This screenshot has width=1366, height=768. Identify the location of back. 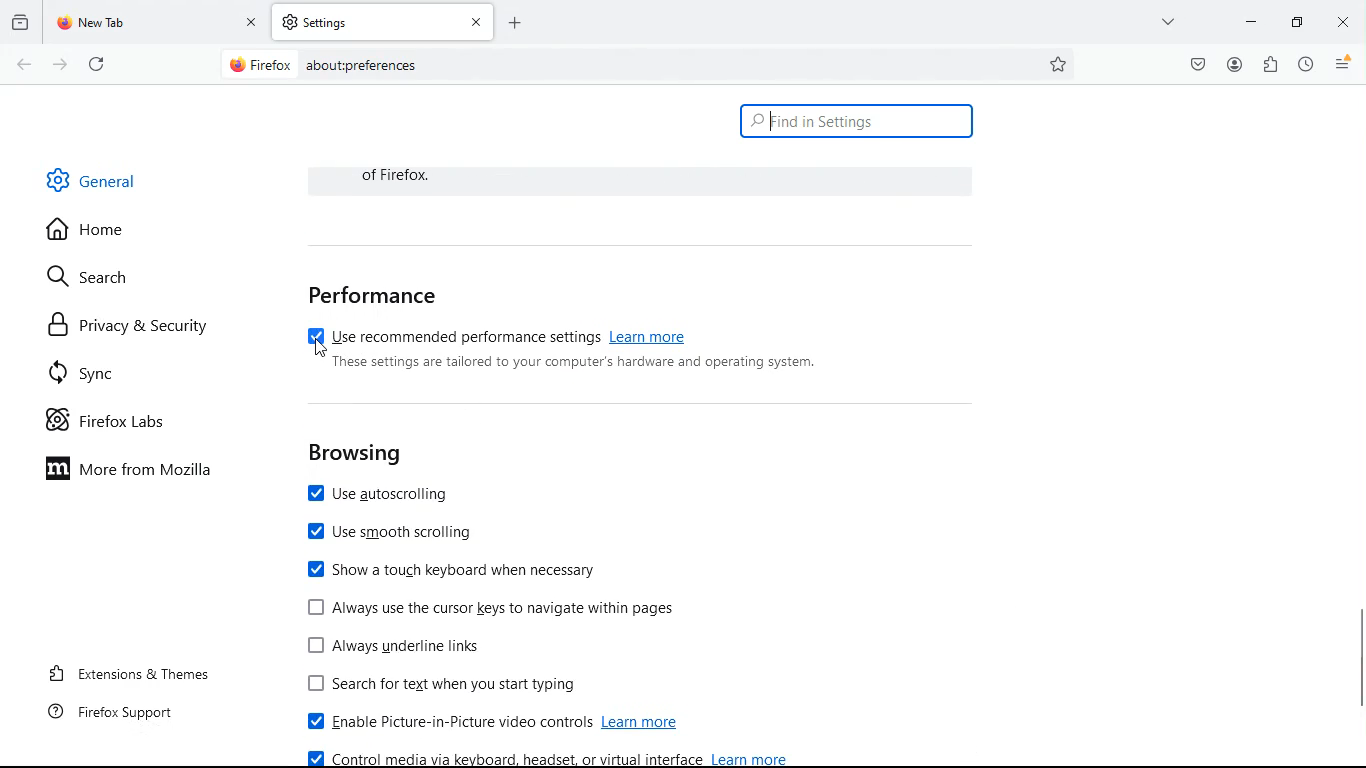
(22, 65).